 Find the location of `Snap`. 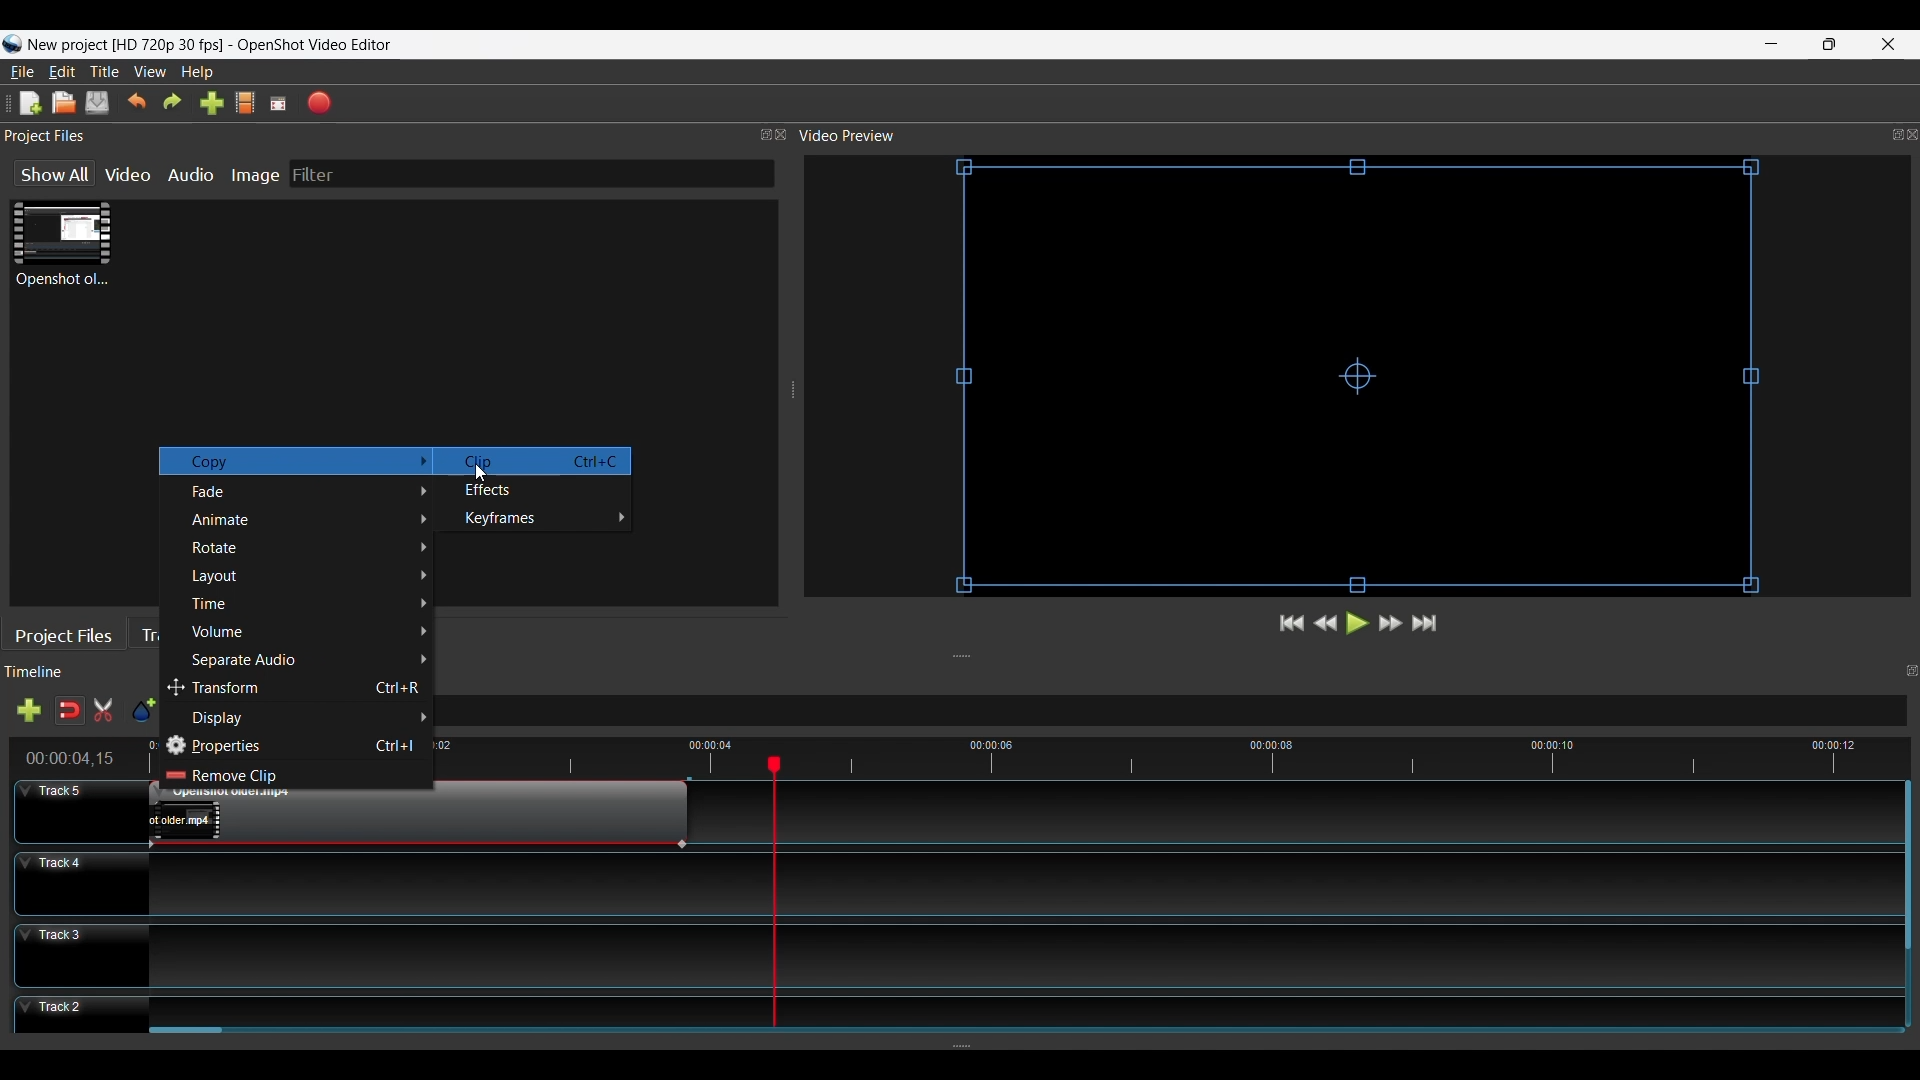

Snap is located at coordinates (69, 710).